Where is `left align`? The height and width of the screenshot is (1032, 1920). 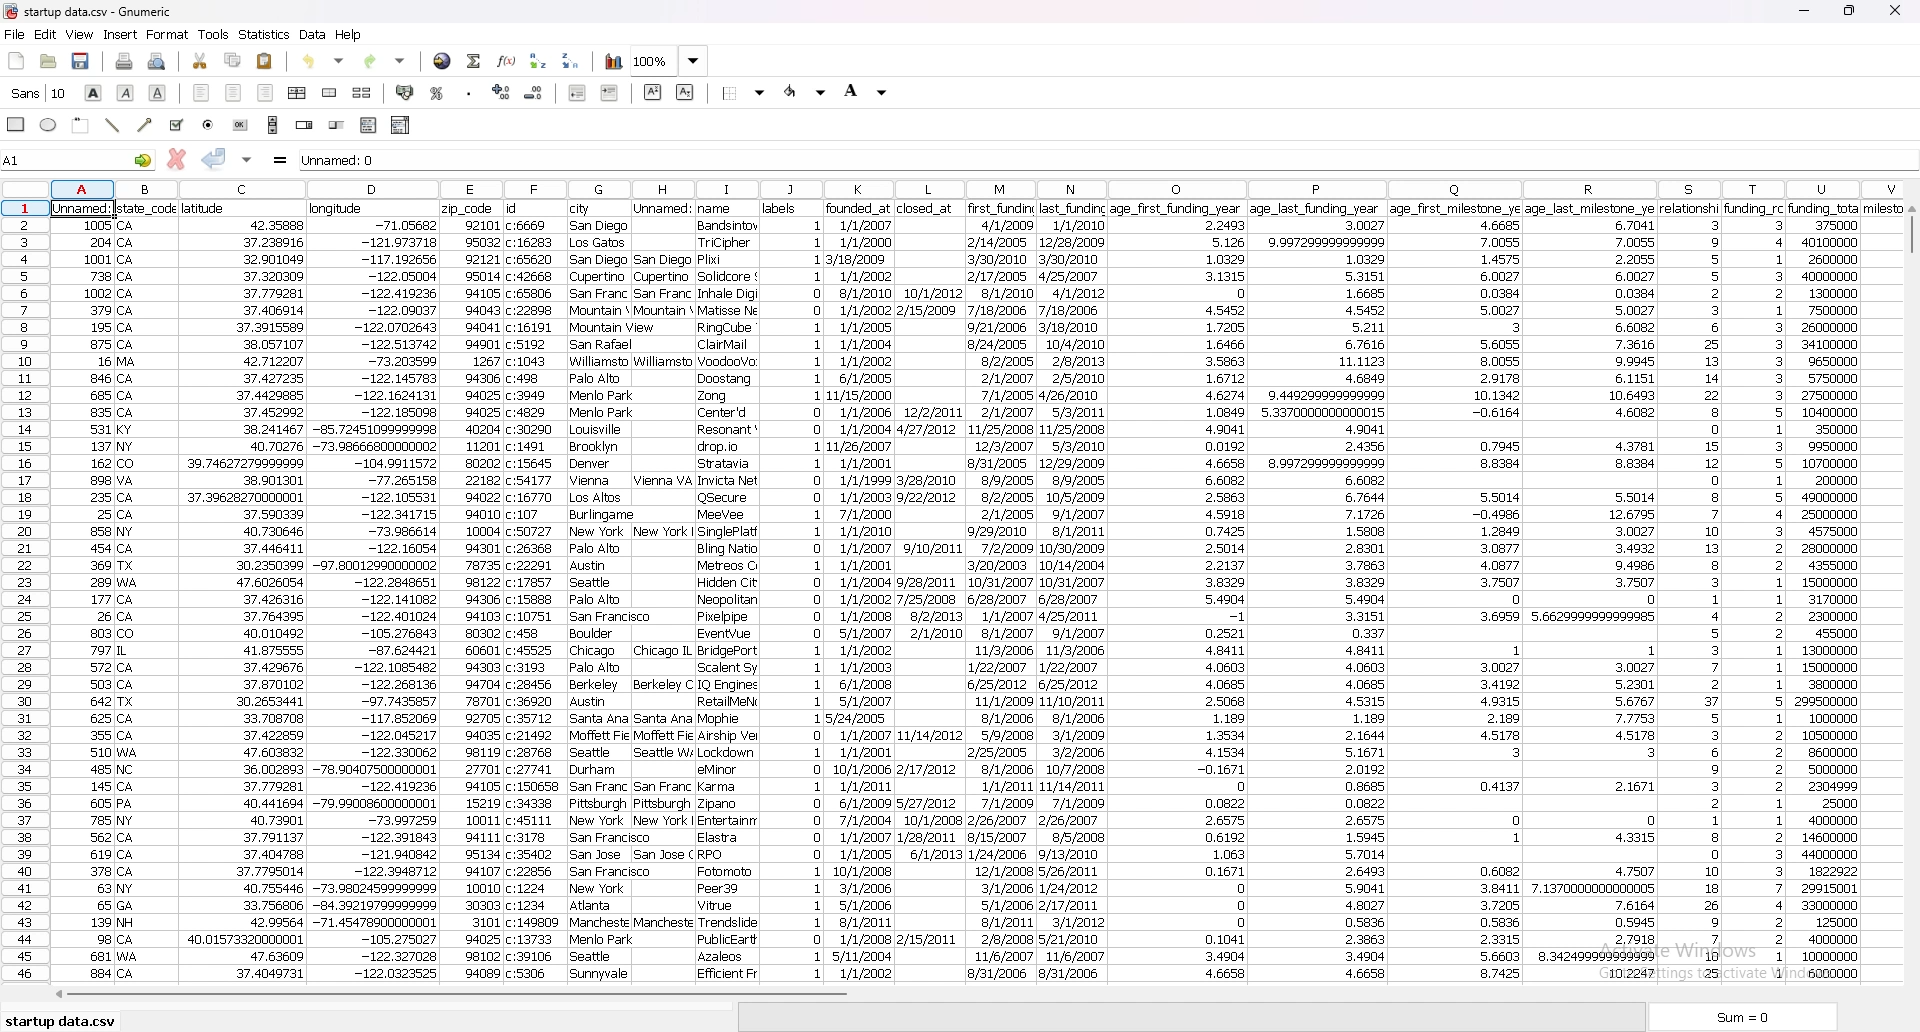 left align is located at coordinates (202, 93).